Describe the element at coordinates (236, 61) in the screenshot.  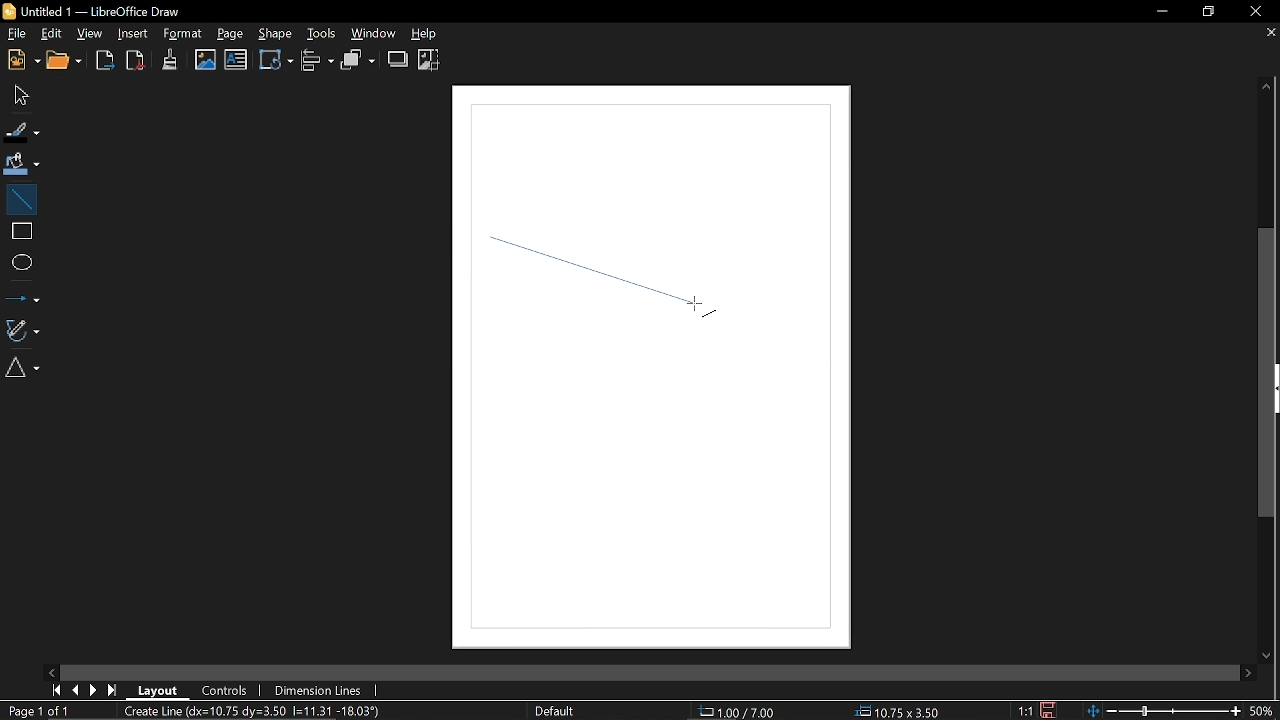
I see `Insert text` at that location.